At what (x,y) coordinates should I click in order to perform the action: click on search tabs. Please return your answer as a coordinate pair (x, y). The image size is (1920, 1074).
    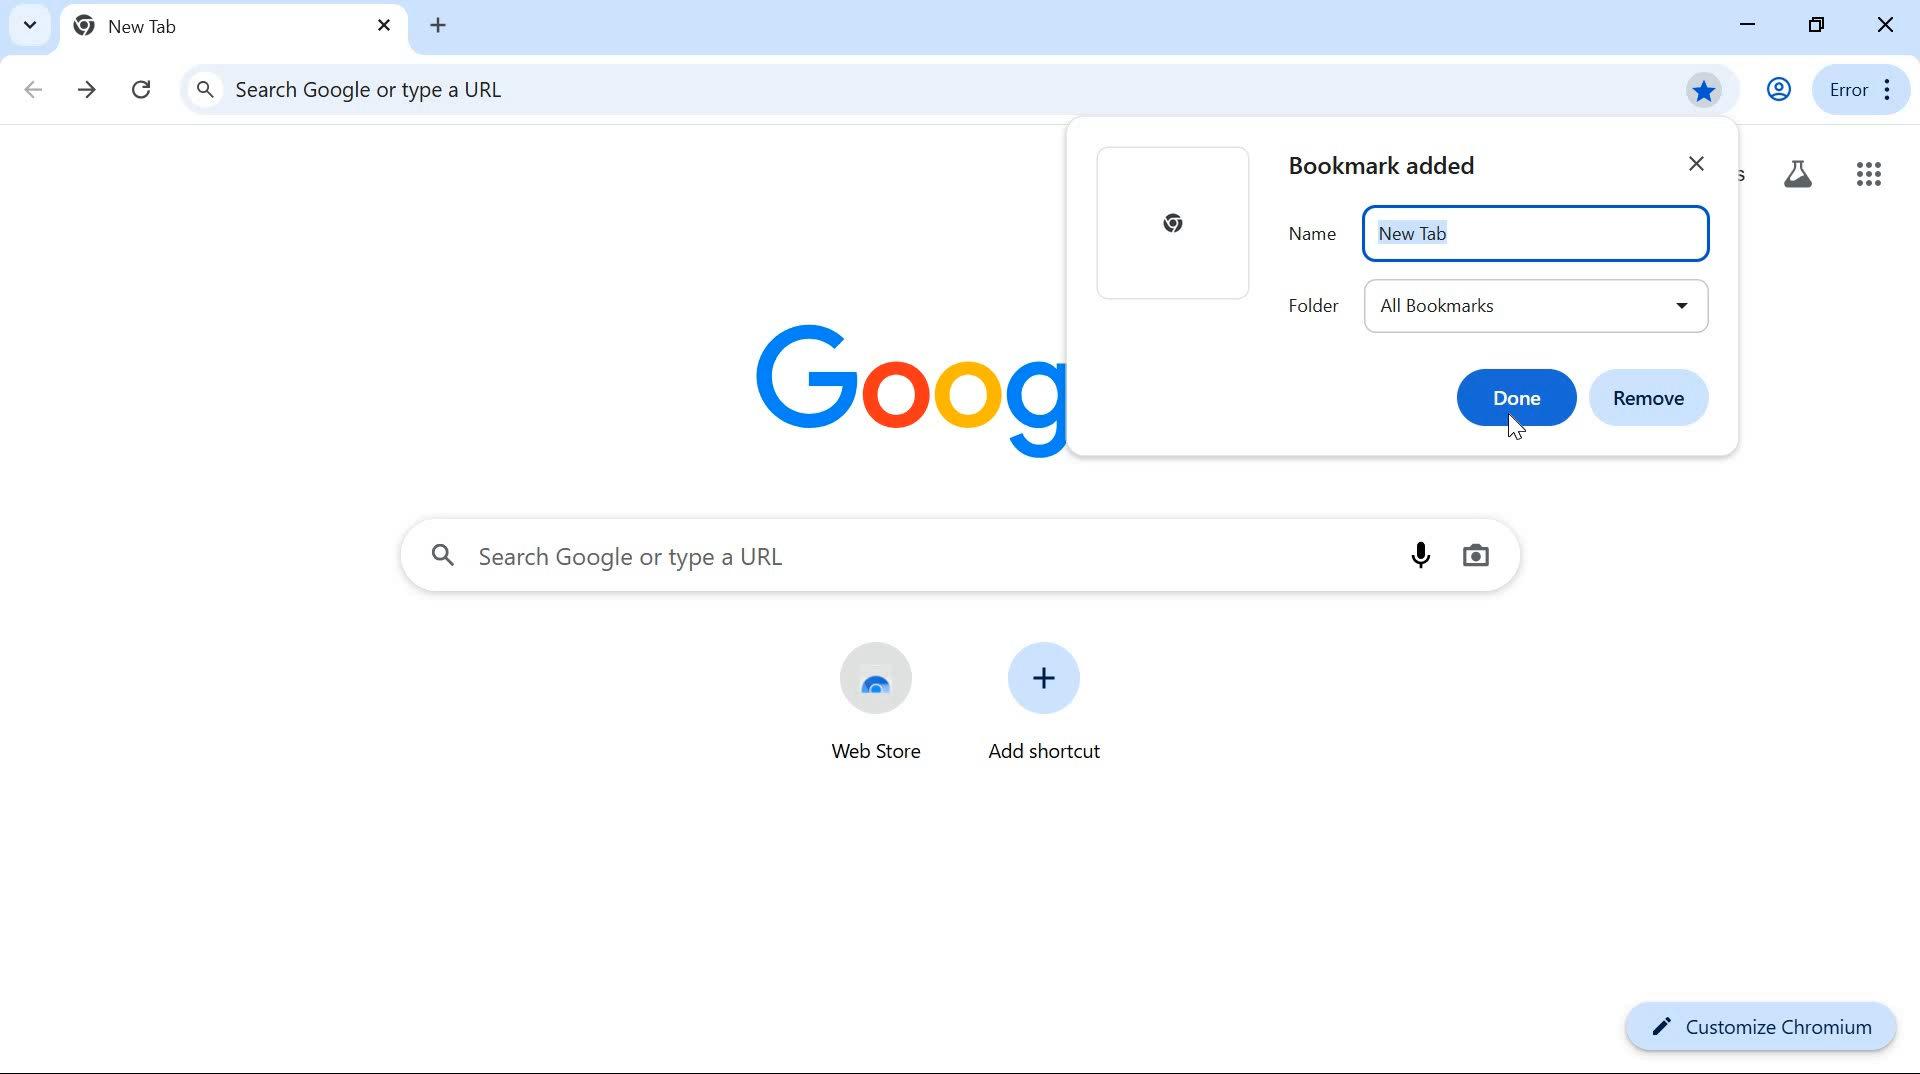
    Looking at the image, I should click on (29, 25).